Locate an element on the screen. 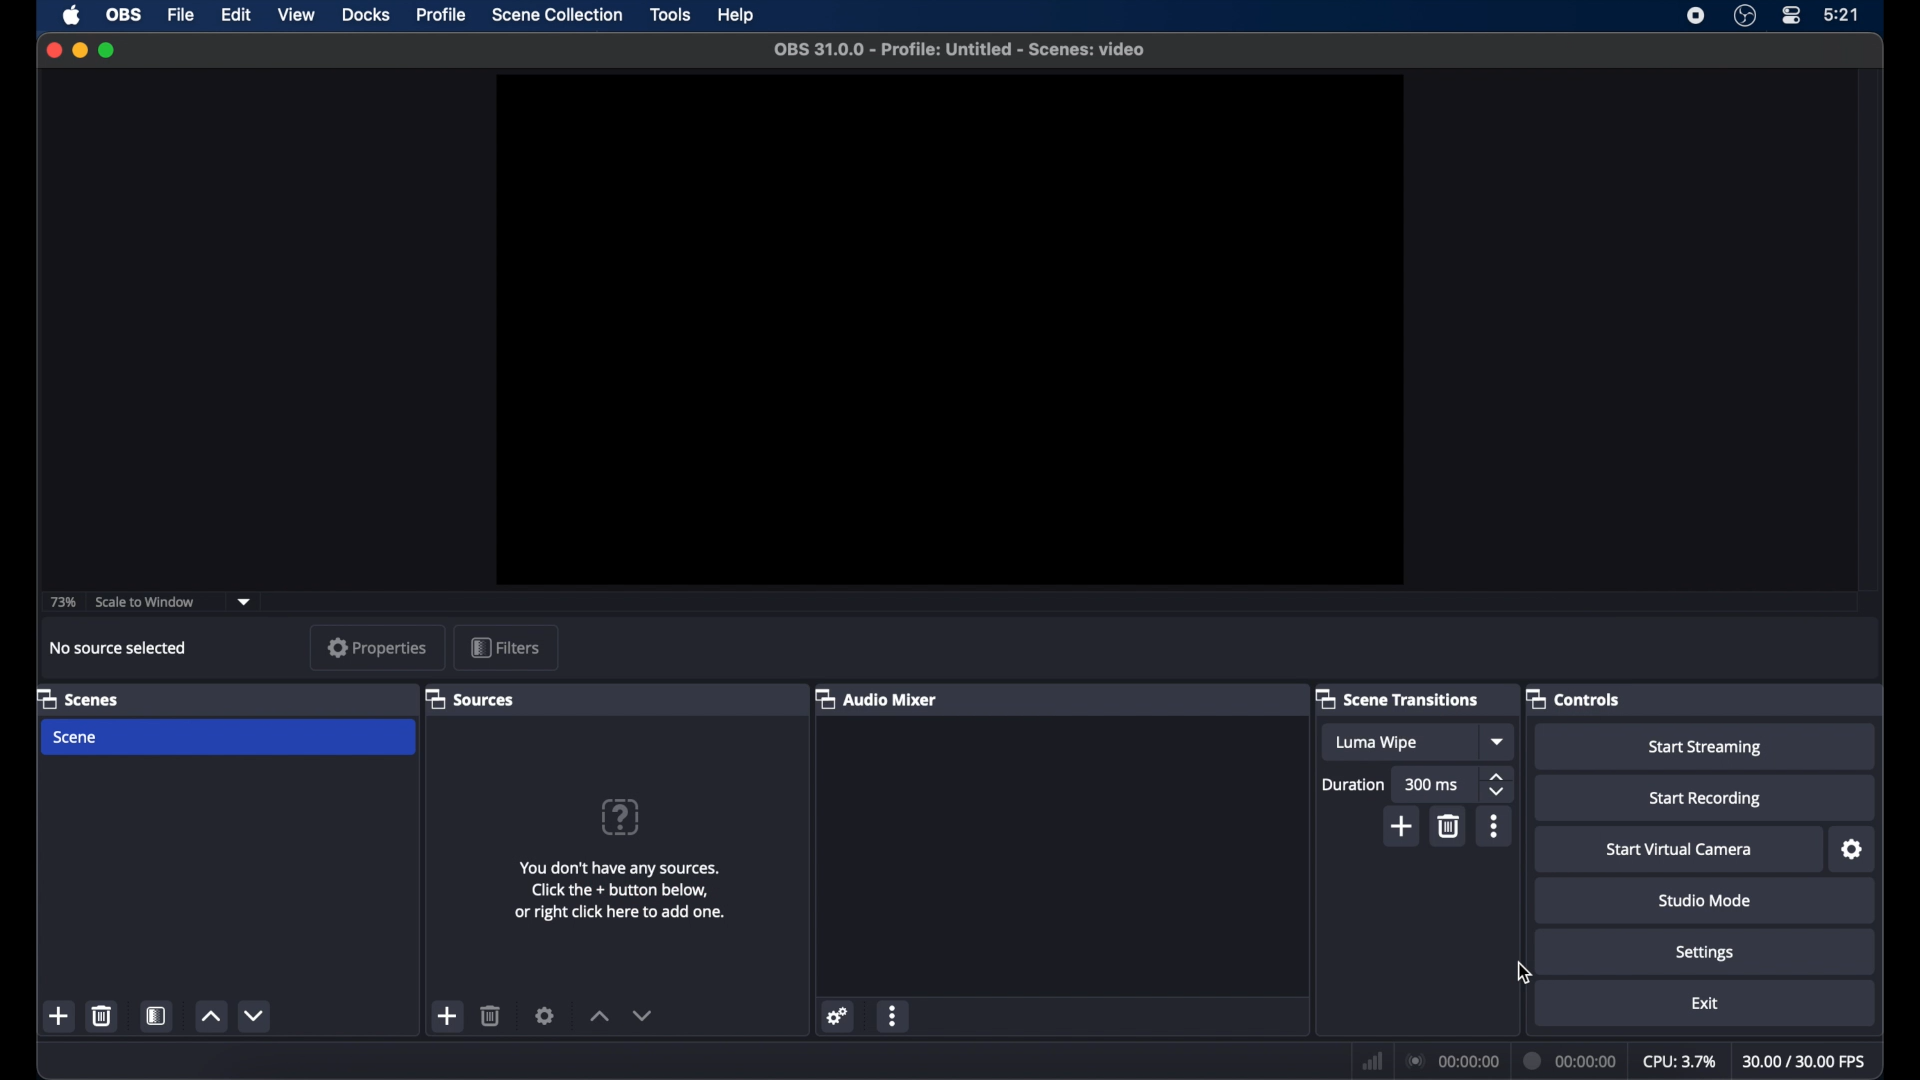 The width and height of the screenshot is (1920, 1080). delete is located at coordinates (492, 1015).